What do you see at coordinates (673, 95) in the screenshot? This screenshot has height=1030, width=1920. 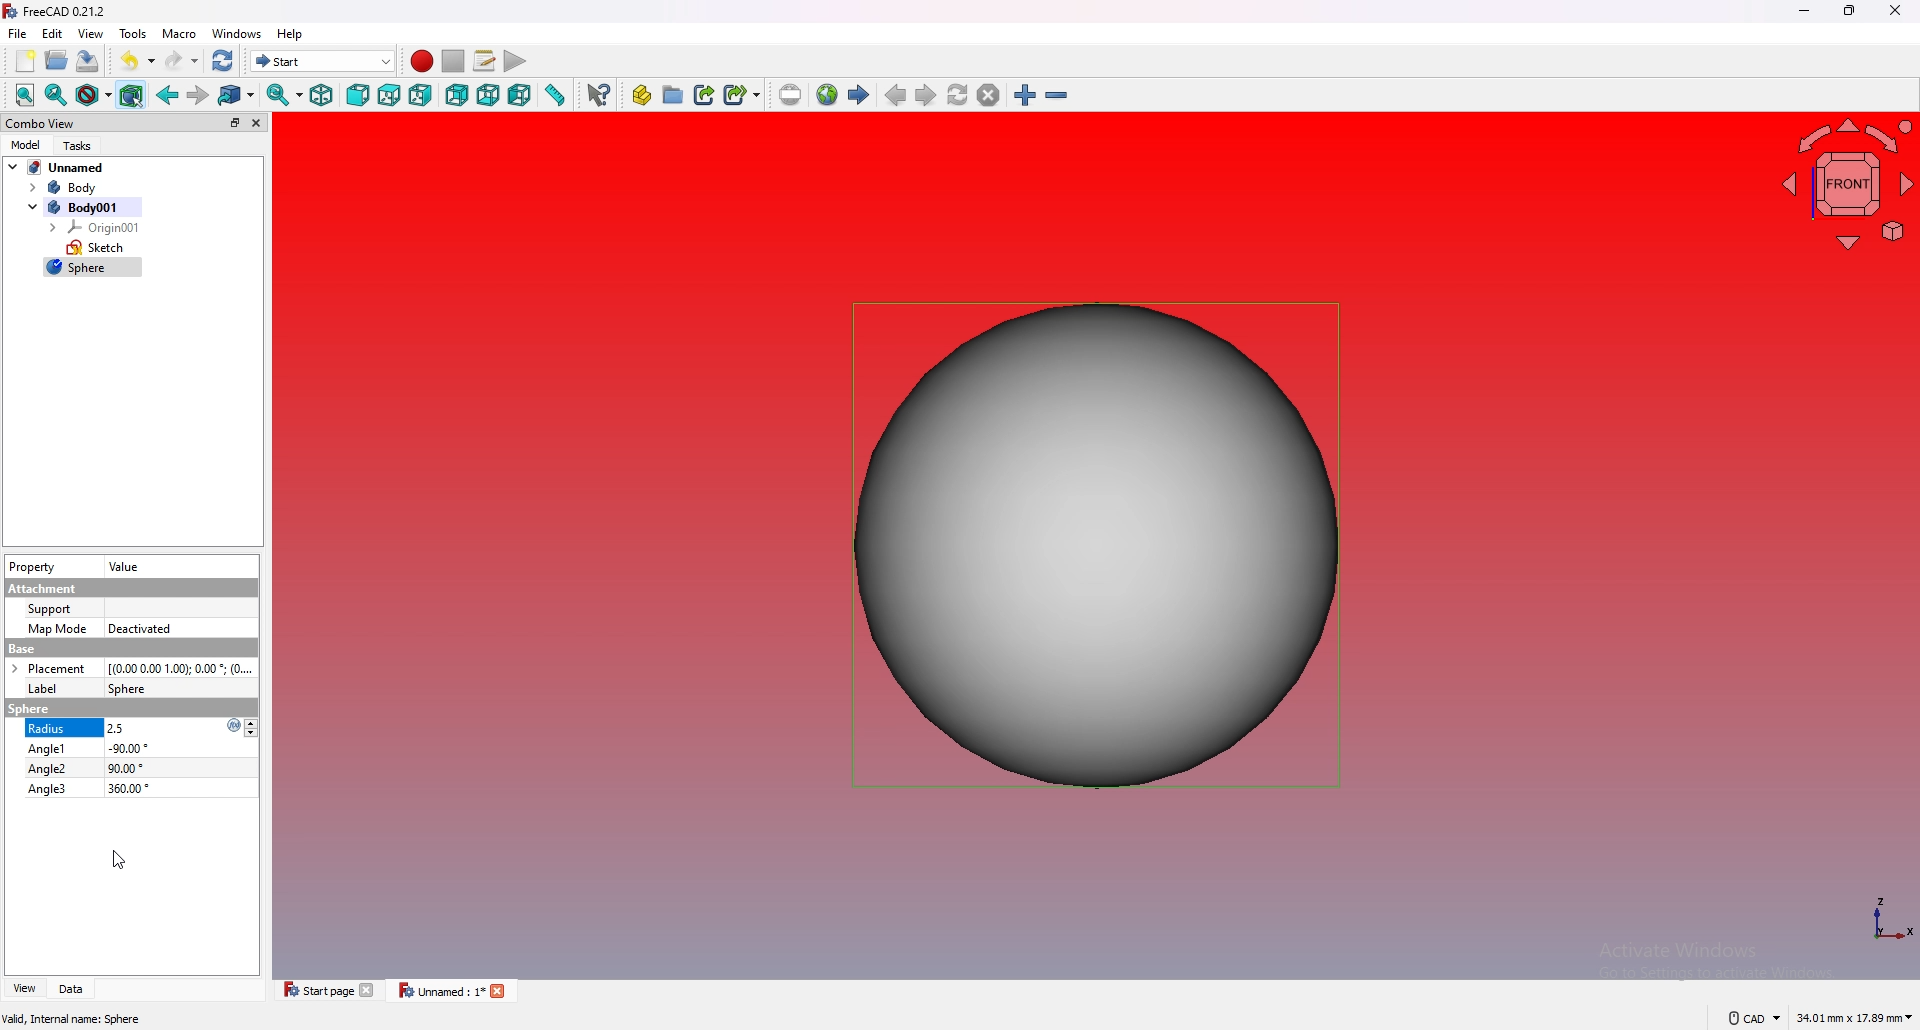 I see `create group` at bounding box center [673, 95].